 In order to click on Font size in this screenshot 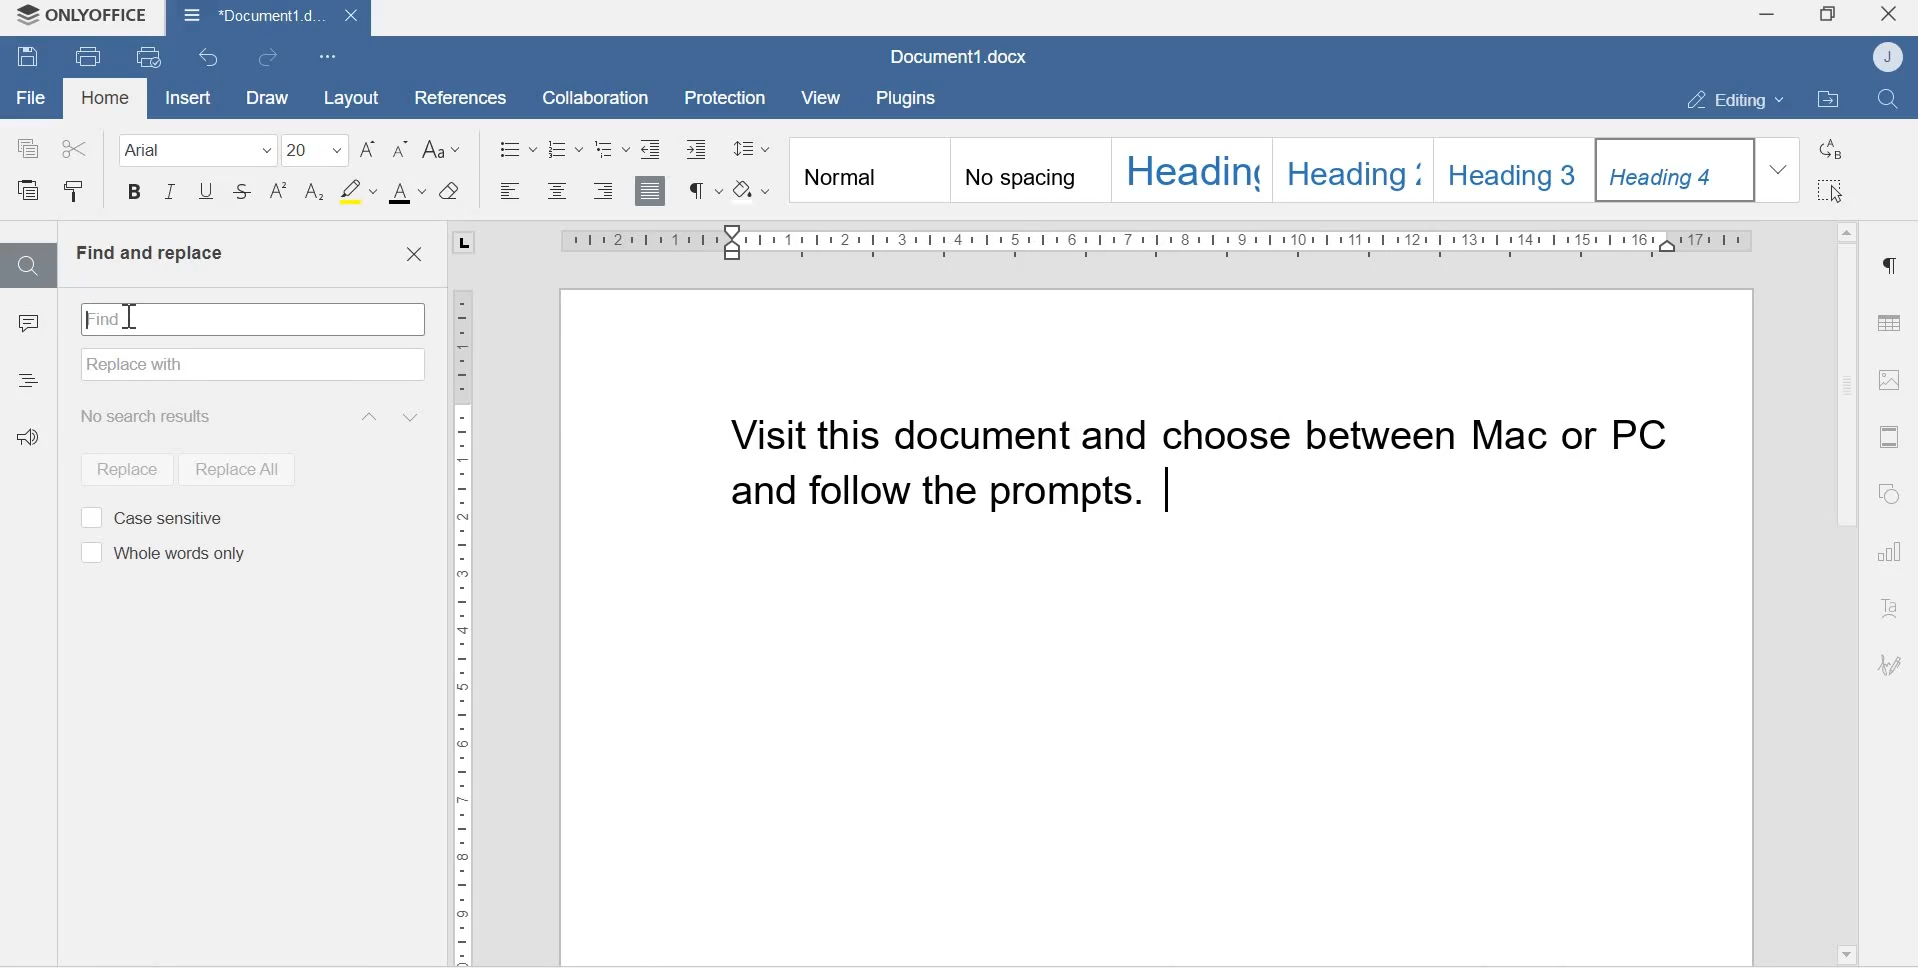, I will do `click(317, 149)`.